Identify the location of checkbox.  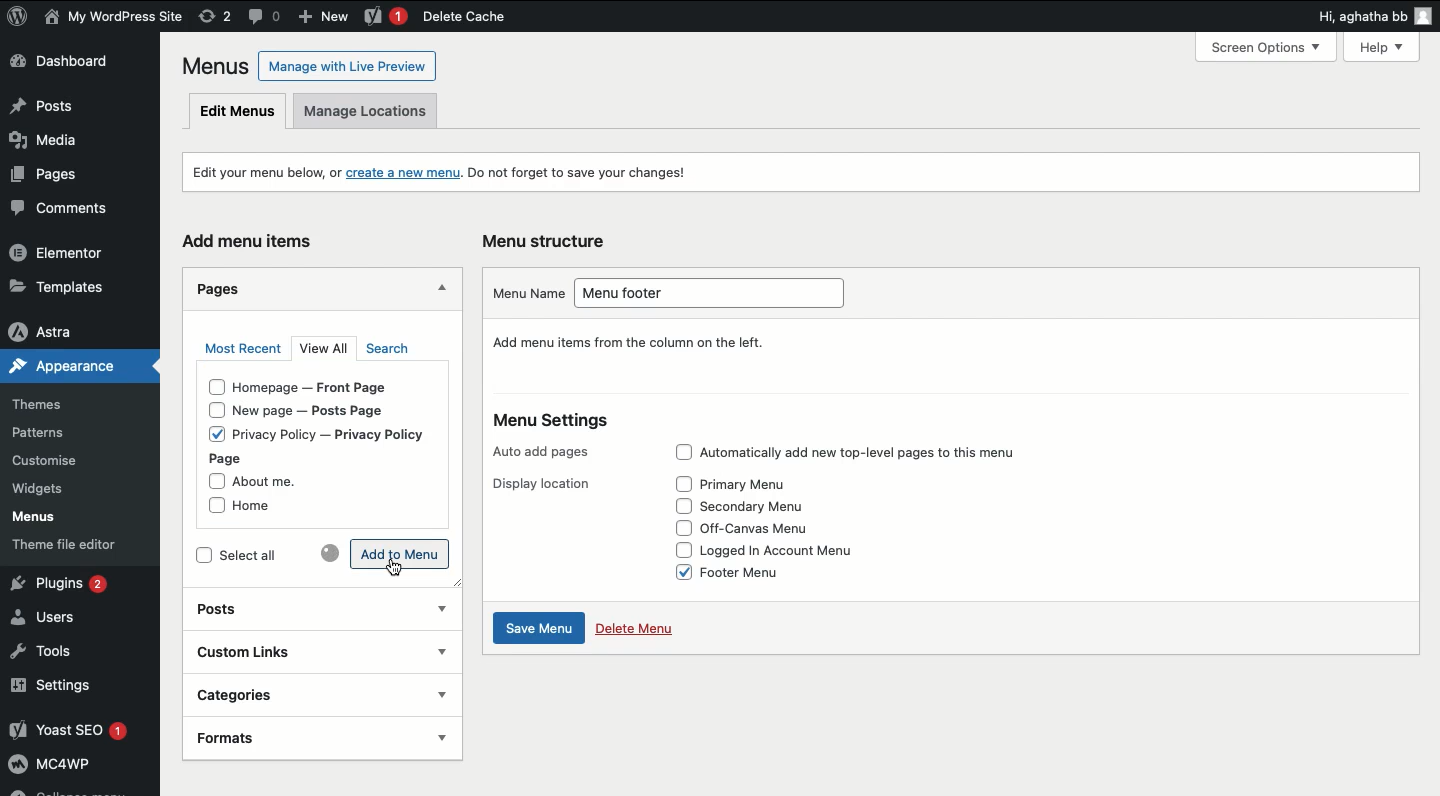
(209, 507).